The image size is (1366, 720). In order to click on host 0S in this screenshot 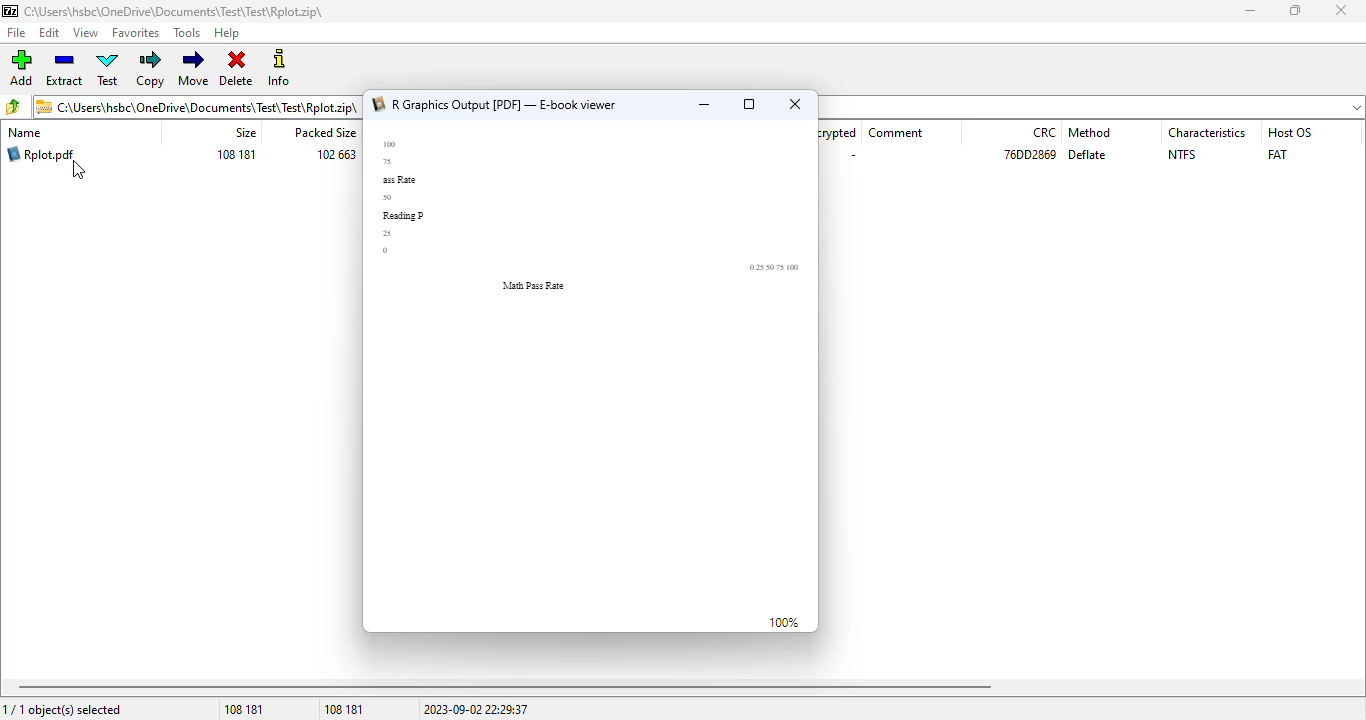, I will do `click(1290, 132)`.